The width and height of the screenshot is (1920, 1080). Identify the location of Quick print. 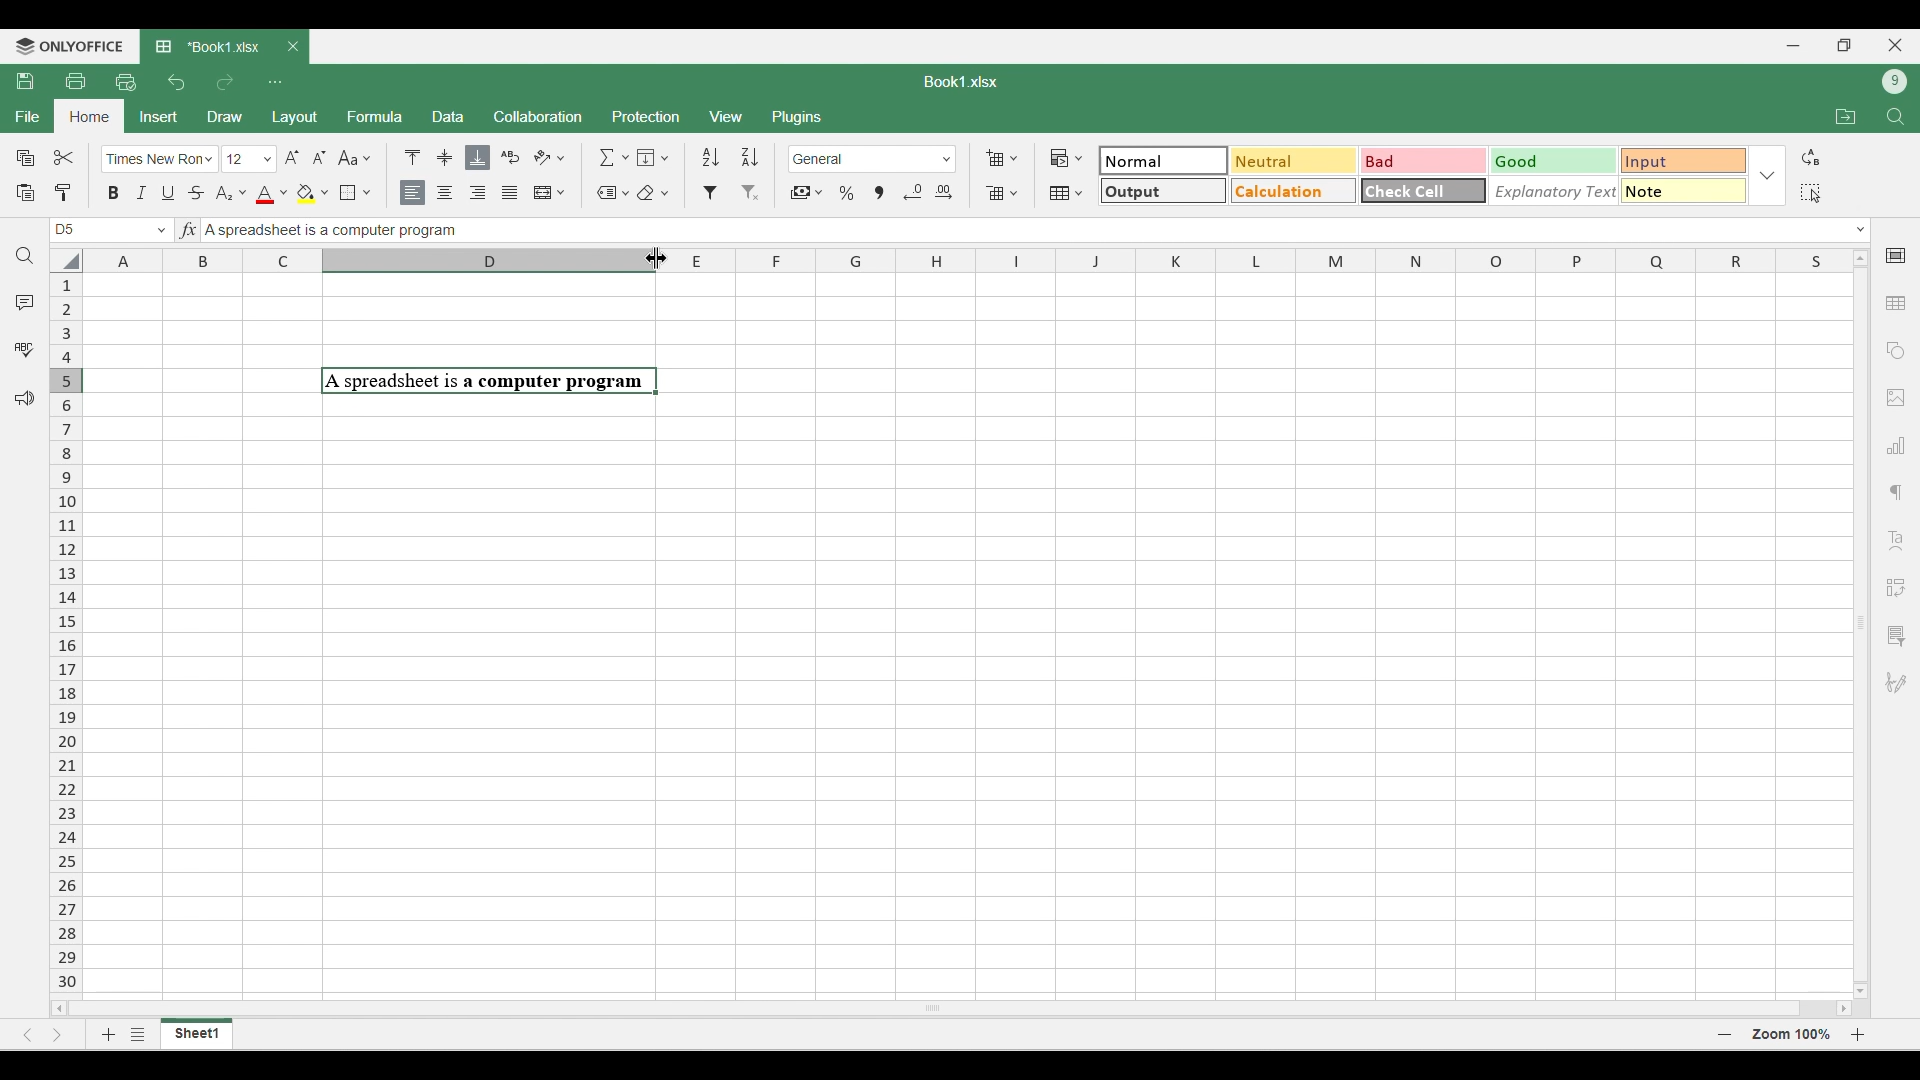
(126, 82).